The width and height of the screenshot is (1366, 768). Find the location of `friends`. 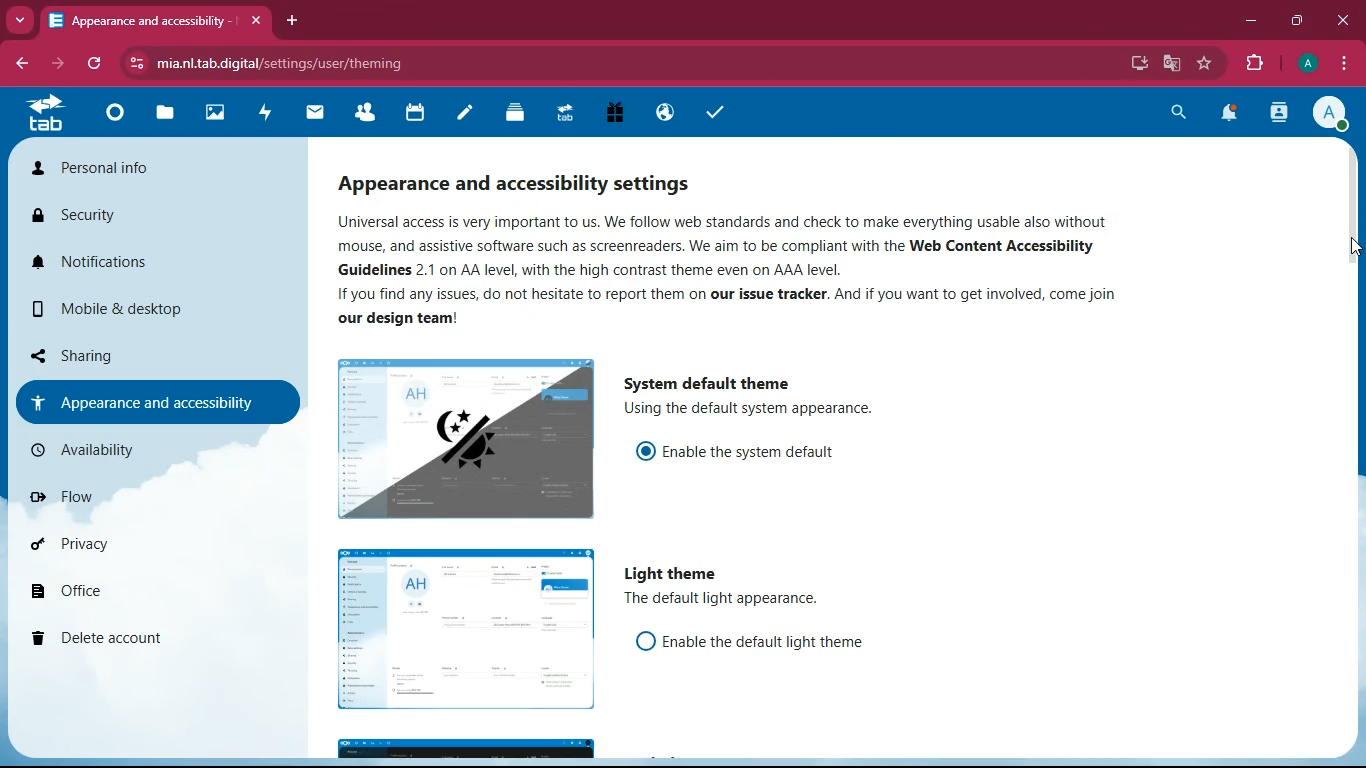

friends is located at coordinates (369, 114).